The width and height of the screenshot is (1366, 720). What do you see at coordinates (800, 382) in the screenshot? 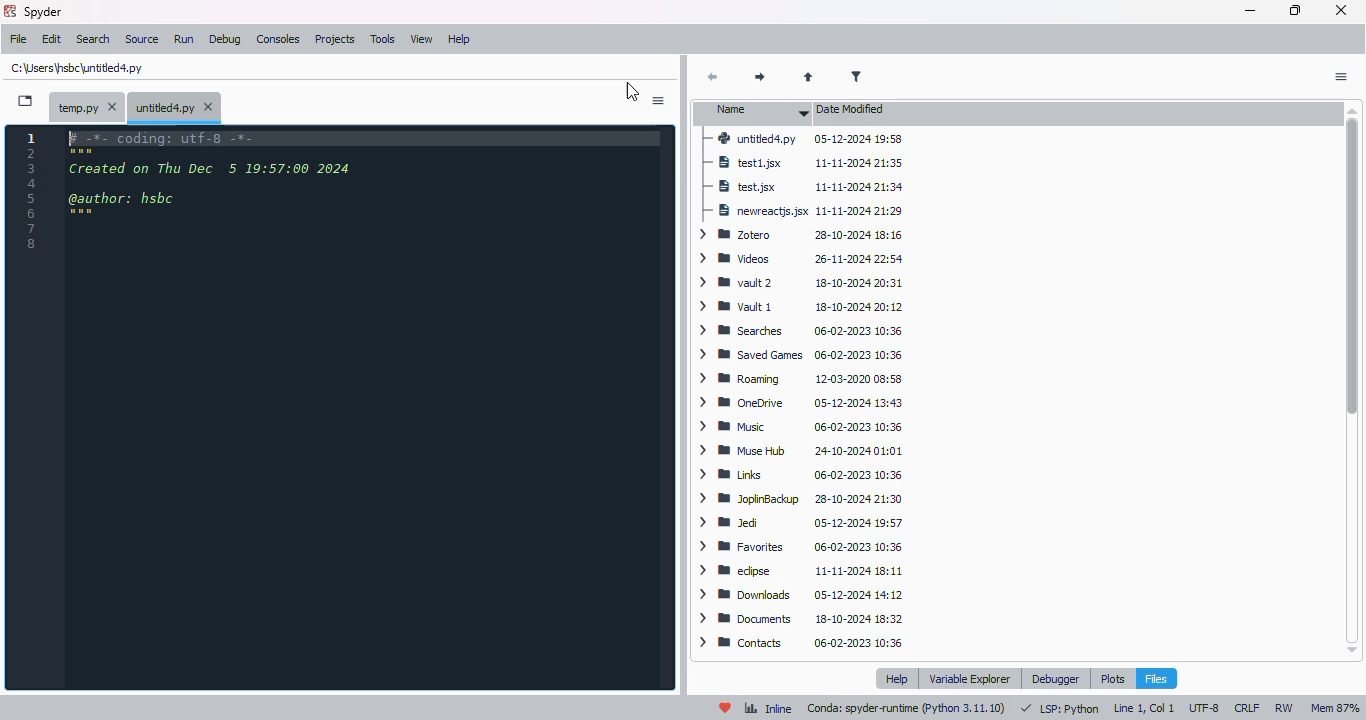
I see `searches` at bounding box center [800, 382].